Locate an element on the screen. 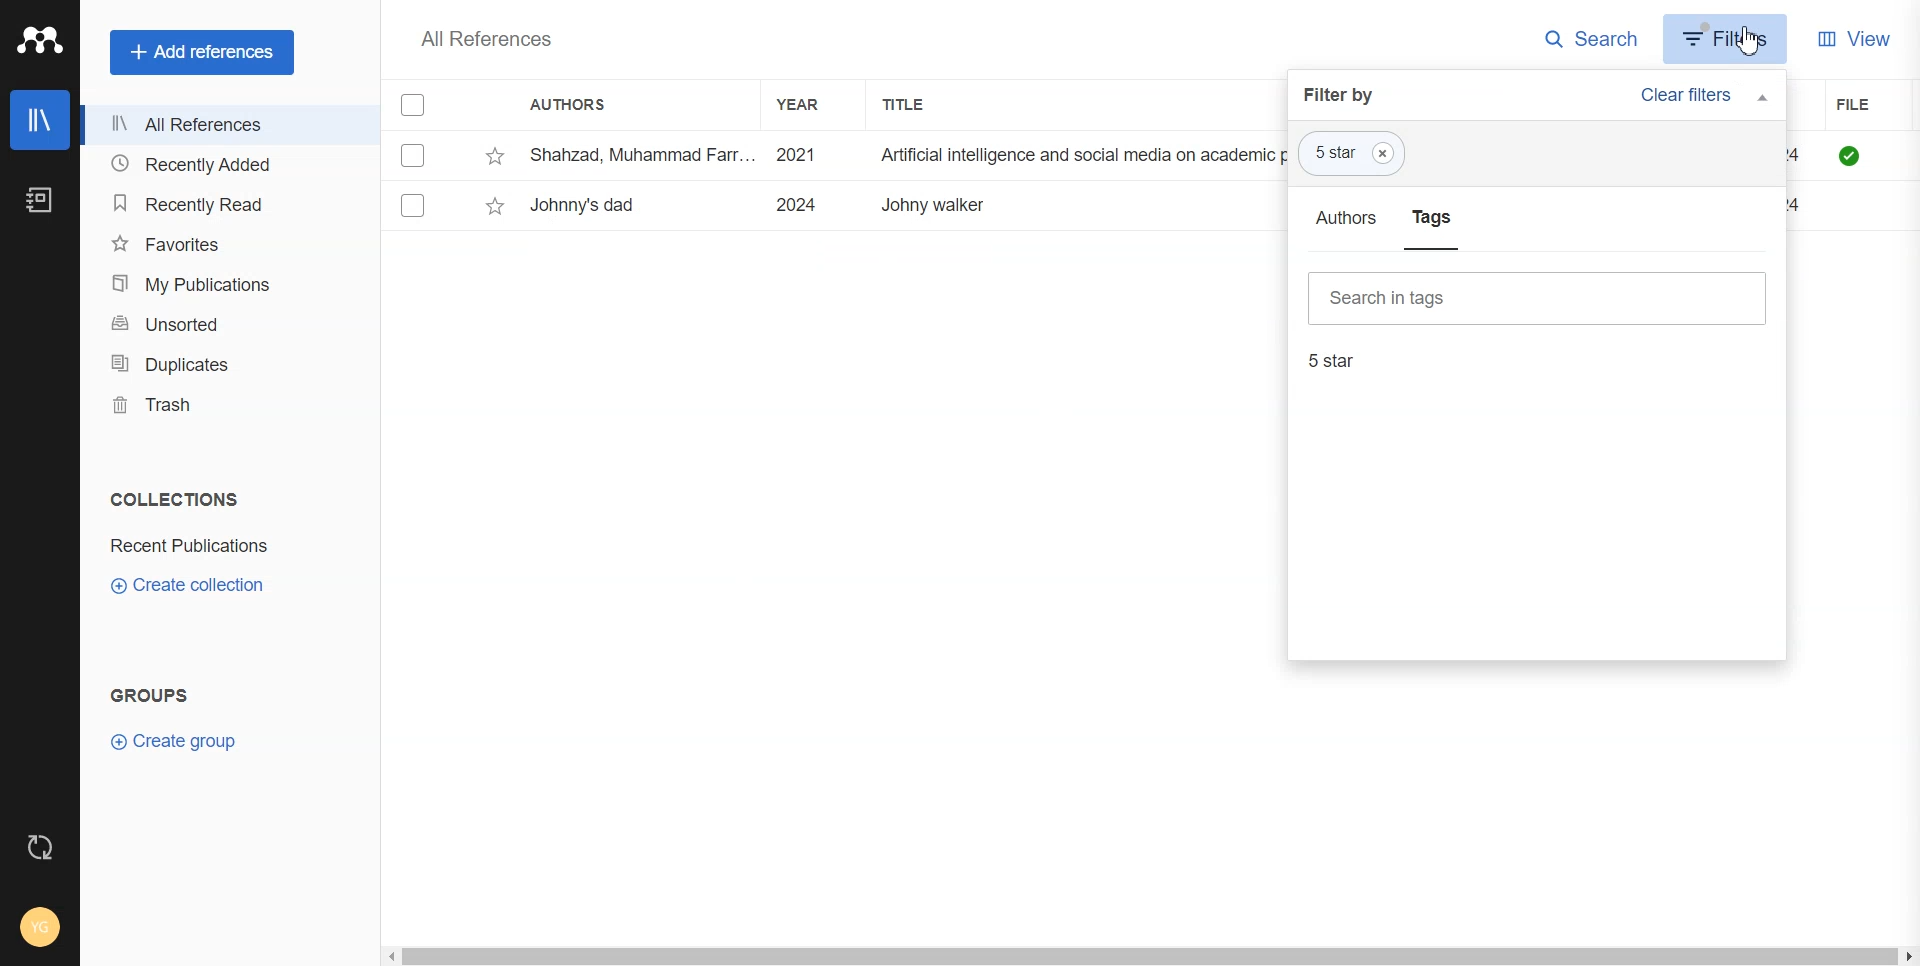 The width and height of the screenshot is (1920, 966). View is located at coordinates (1854, 37).